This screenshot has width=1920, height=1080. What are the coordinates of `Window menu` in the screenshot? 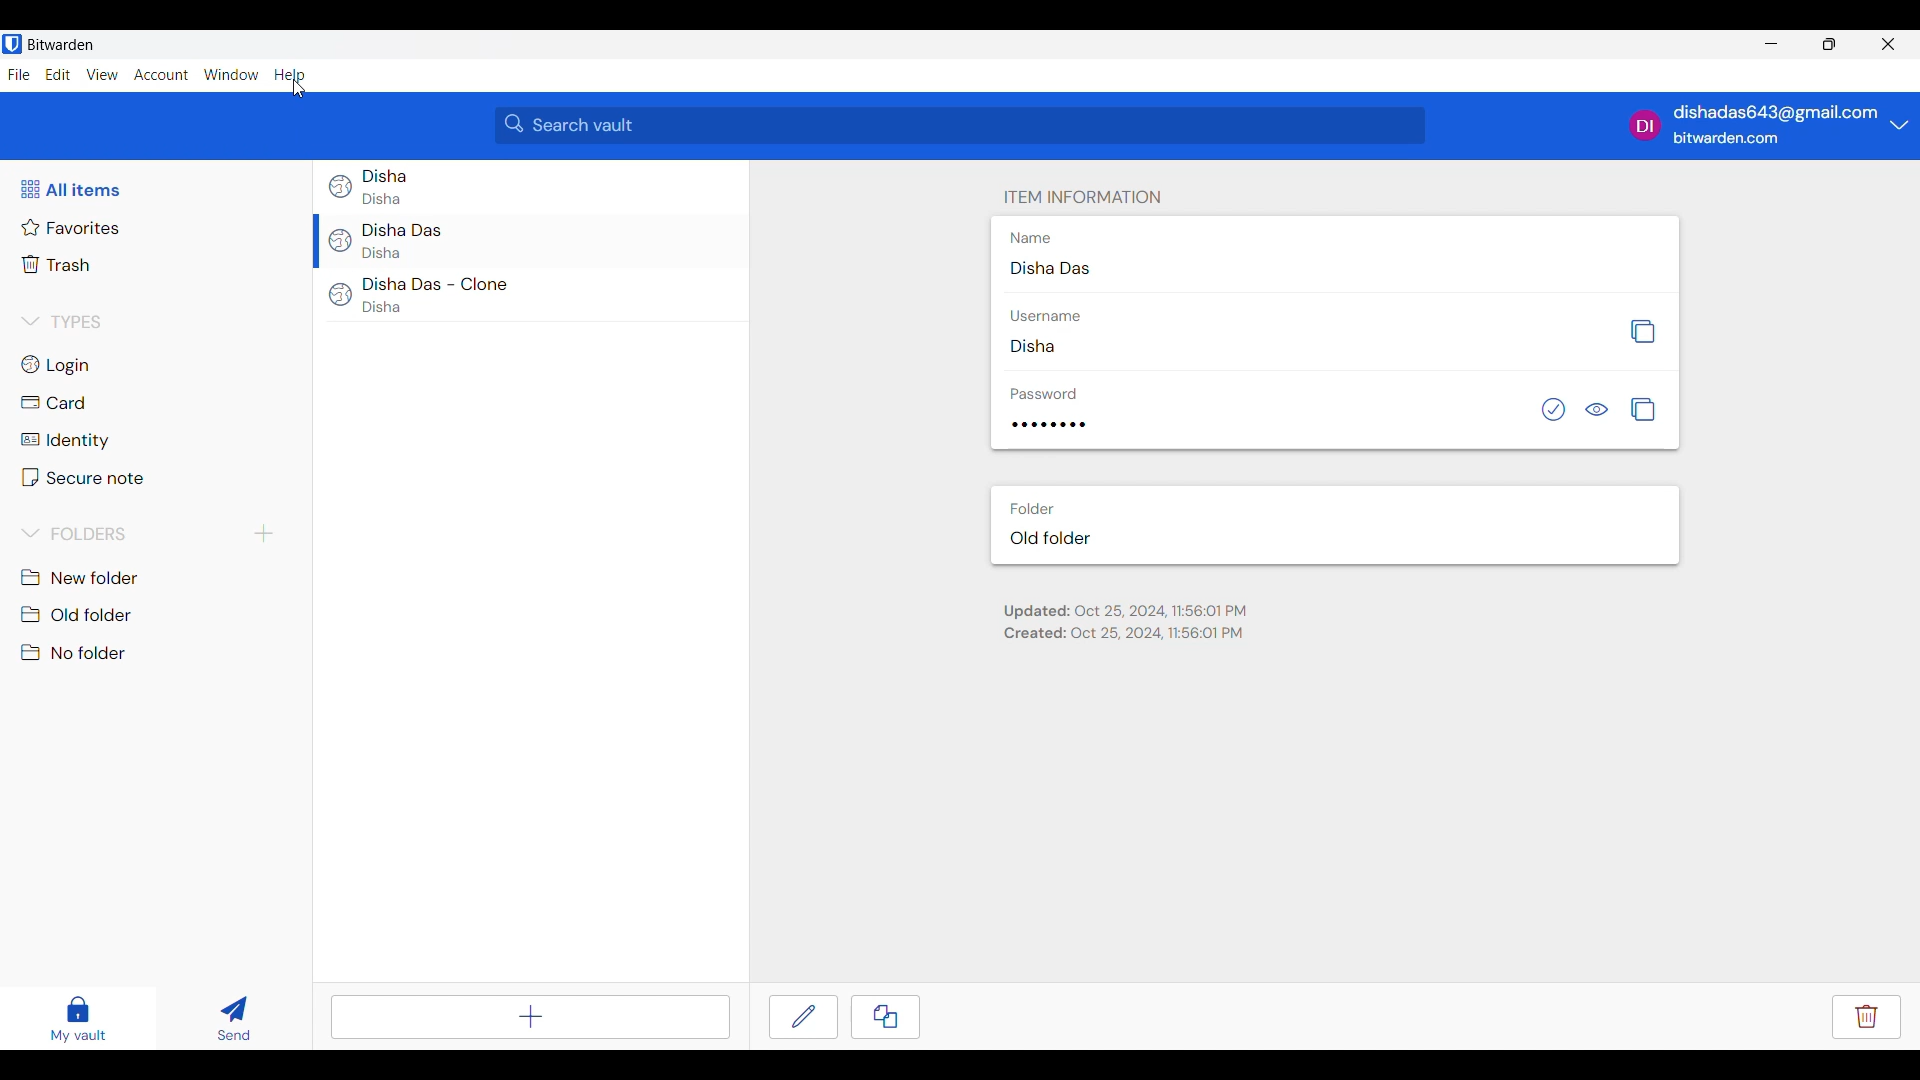 It's located at (231, 74).